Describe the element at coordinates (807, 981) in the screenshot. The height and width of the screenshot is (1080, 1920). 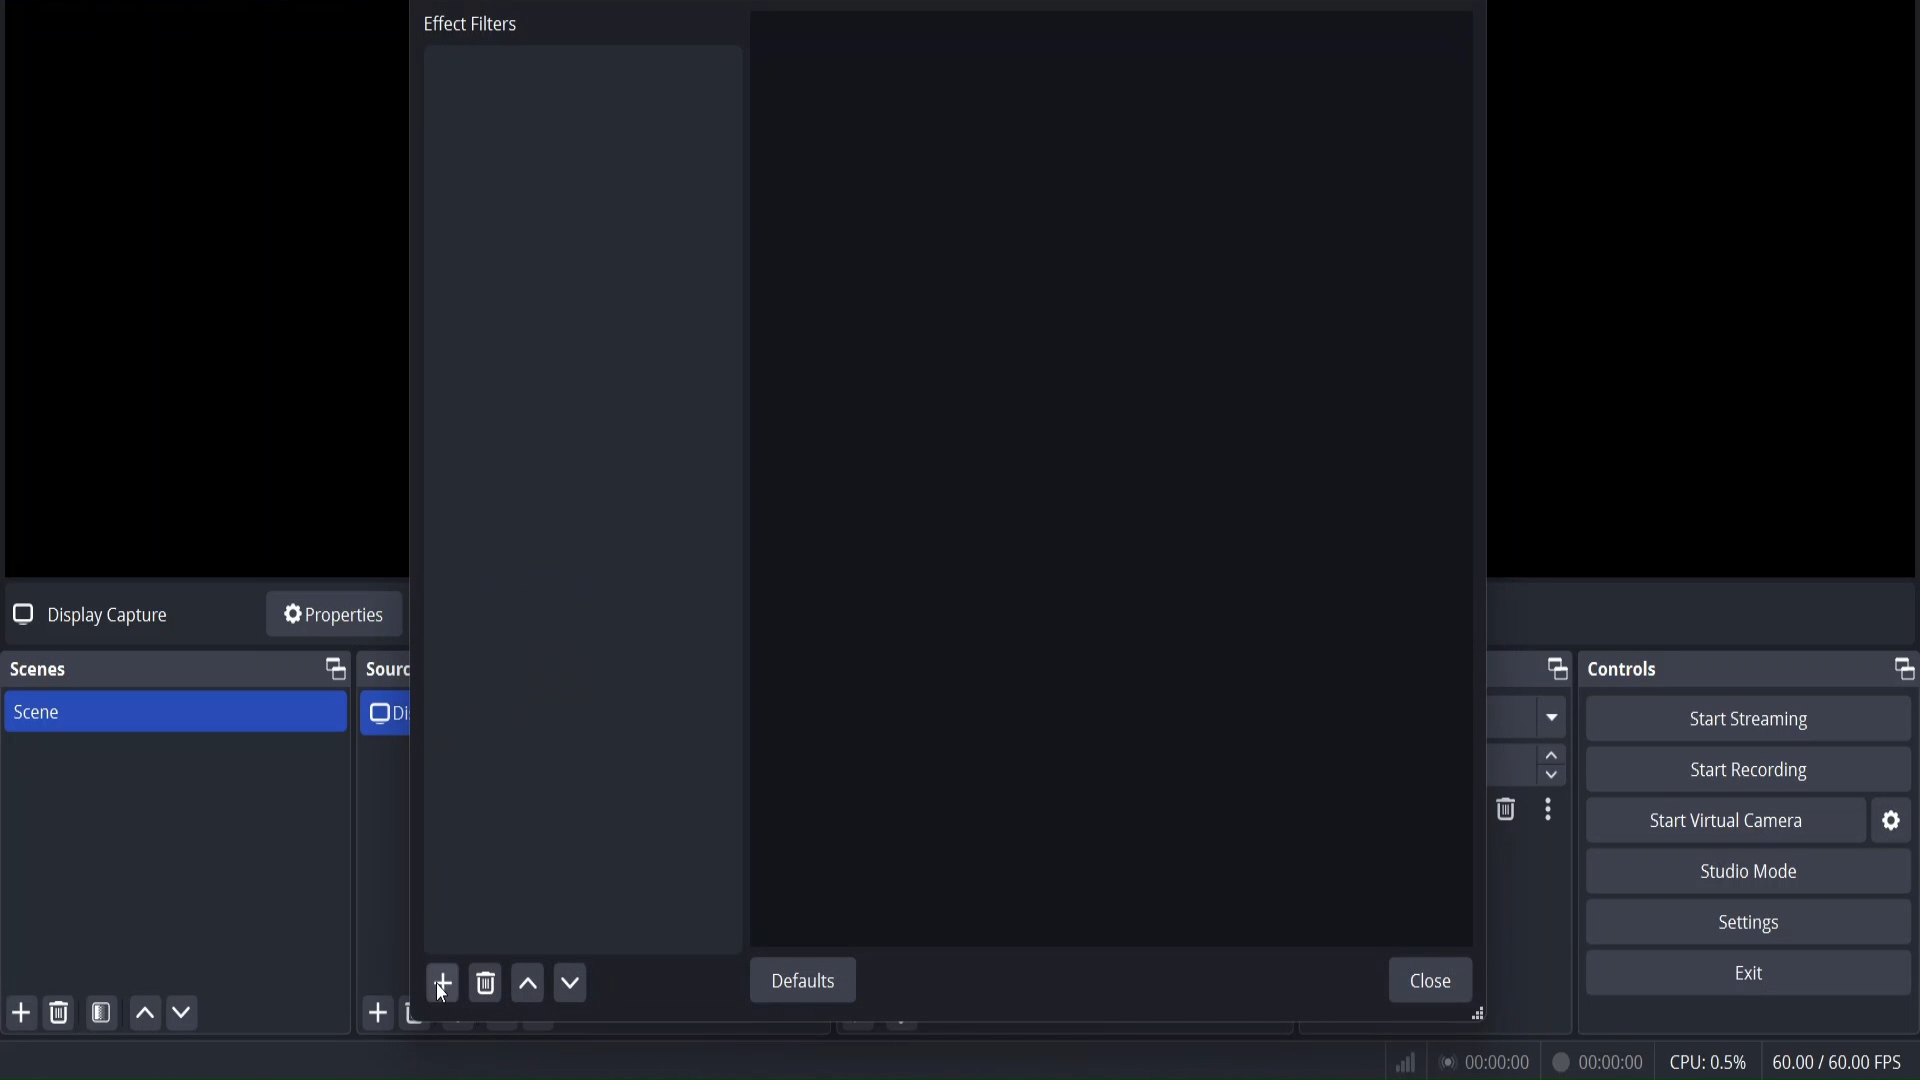
I see `defaults` at that location.